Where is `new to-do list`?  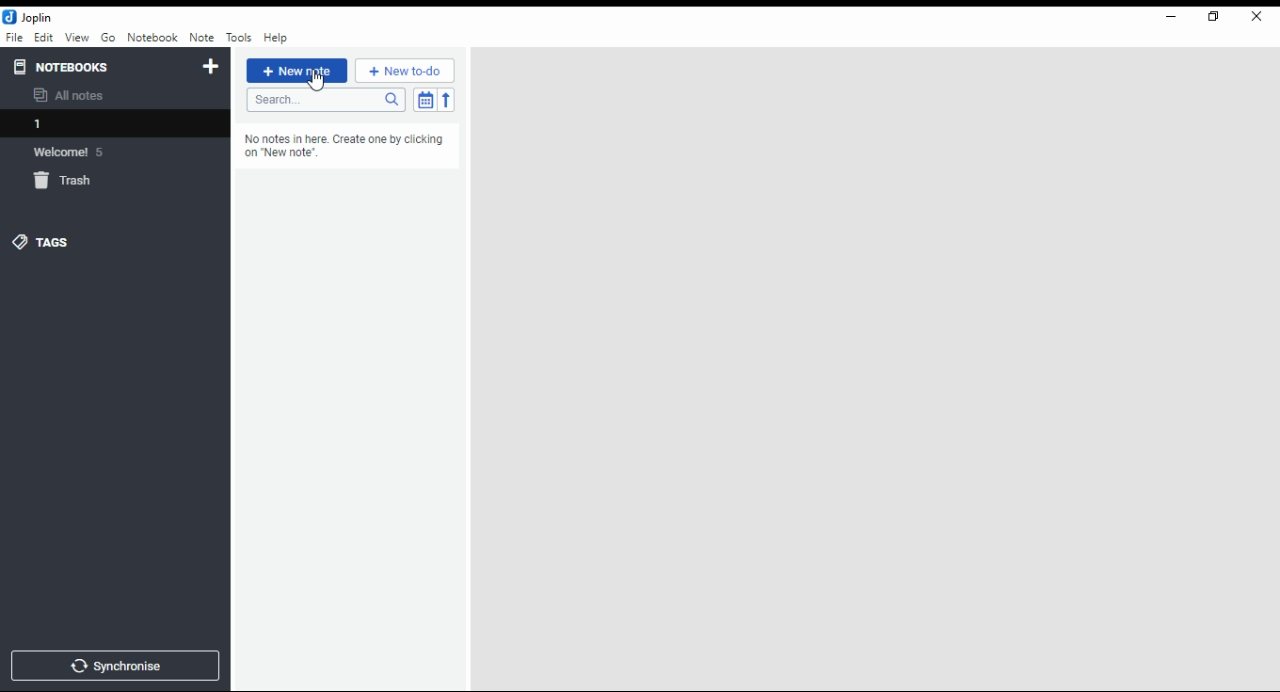
new to-do list is located at coordinates (405, 71).